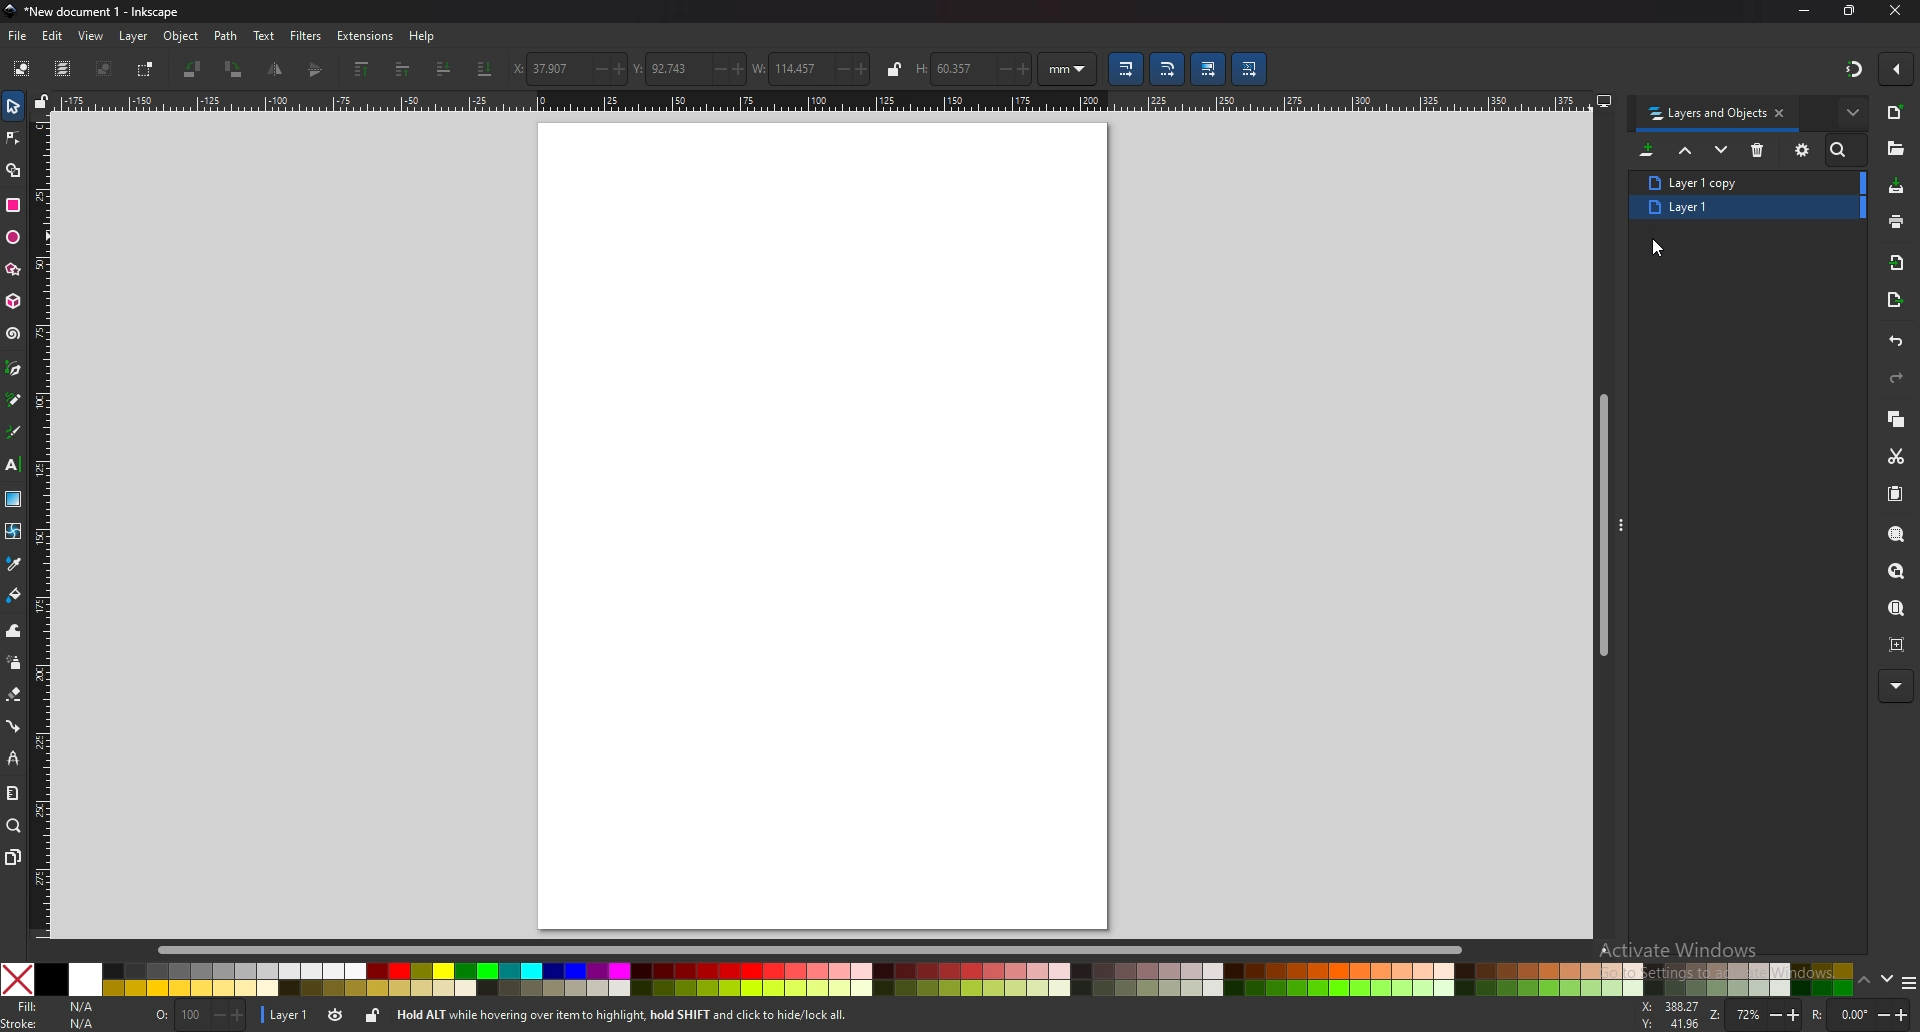 Image resolution: width=1920 pixels, height=1032 pixels. What do you see at coordinates (1855, 69) in the screenshot?
I see `snapping` at bounding box center [1855, 69].